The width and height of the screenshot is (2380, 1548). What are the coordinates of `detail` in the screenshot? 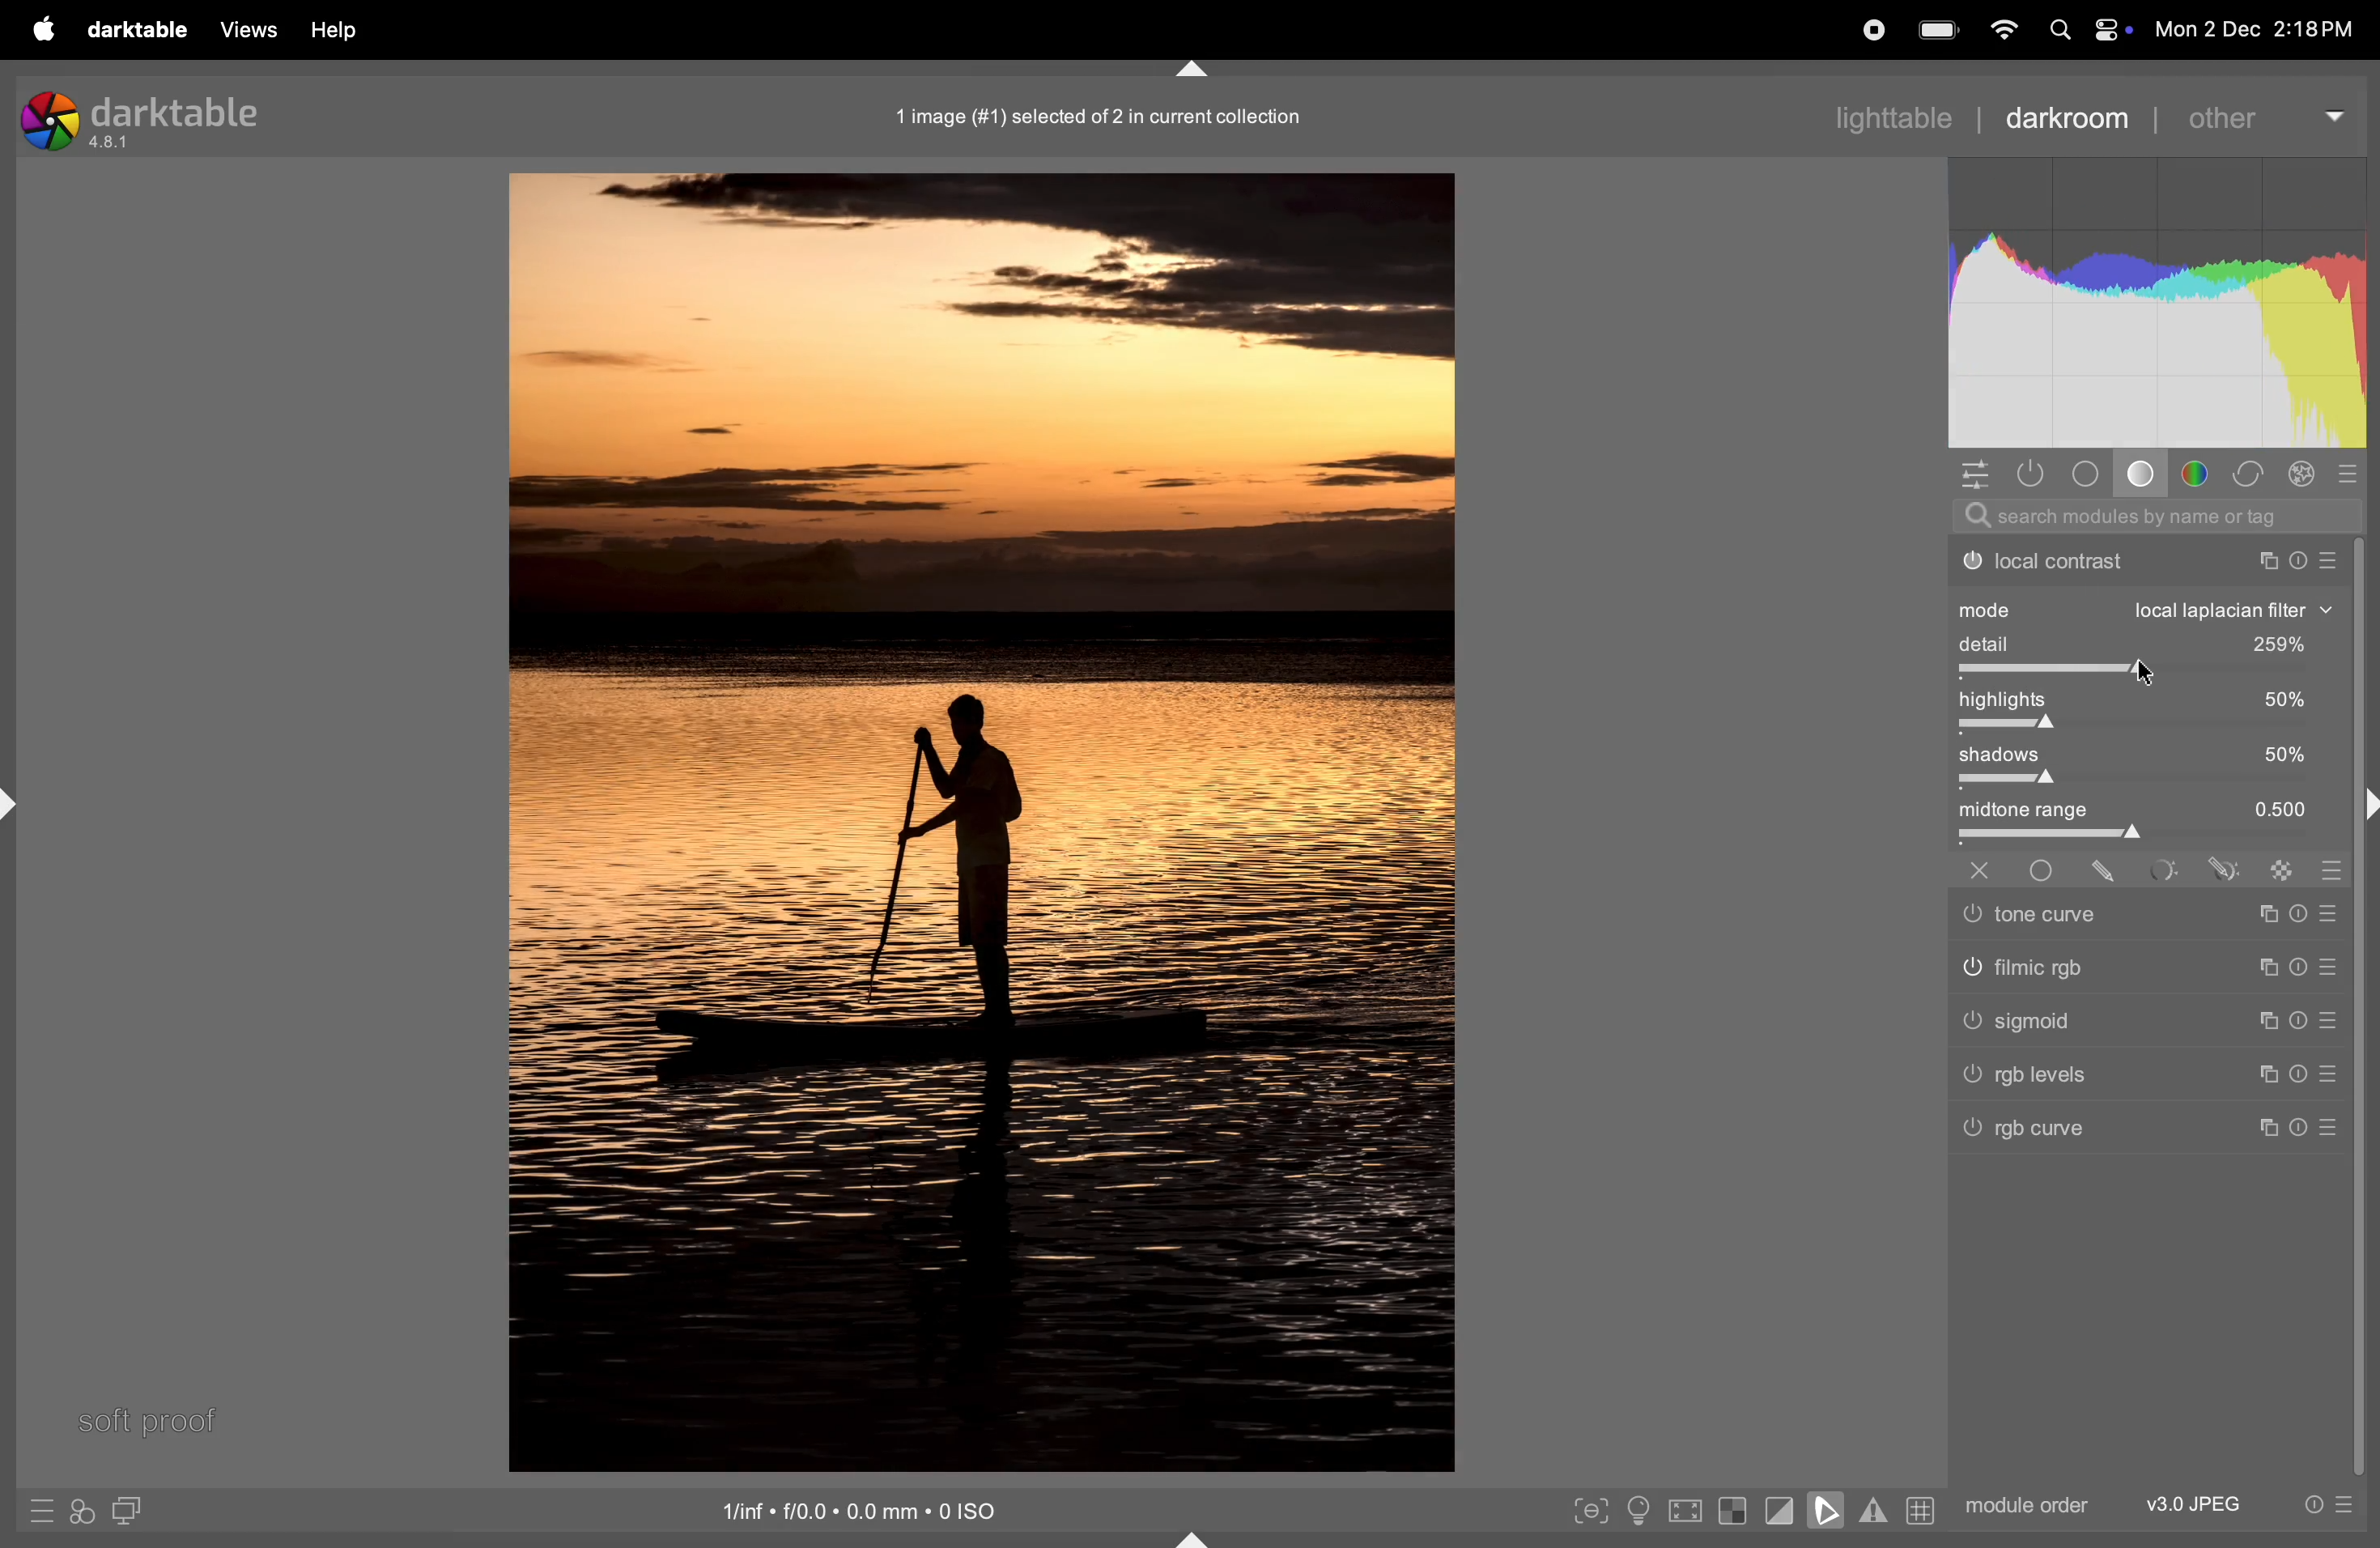 It's located at (2143, 642).